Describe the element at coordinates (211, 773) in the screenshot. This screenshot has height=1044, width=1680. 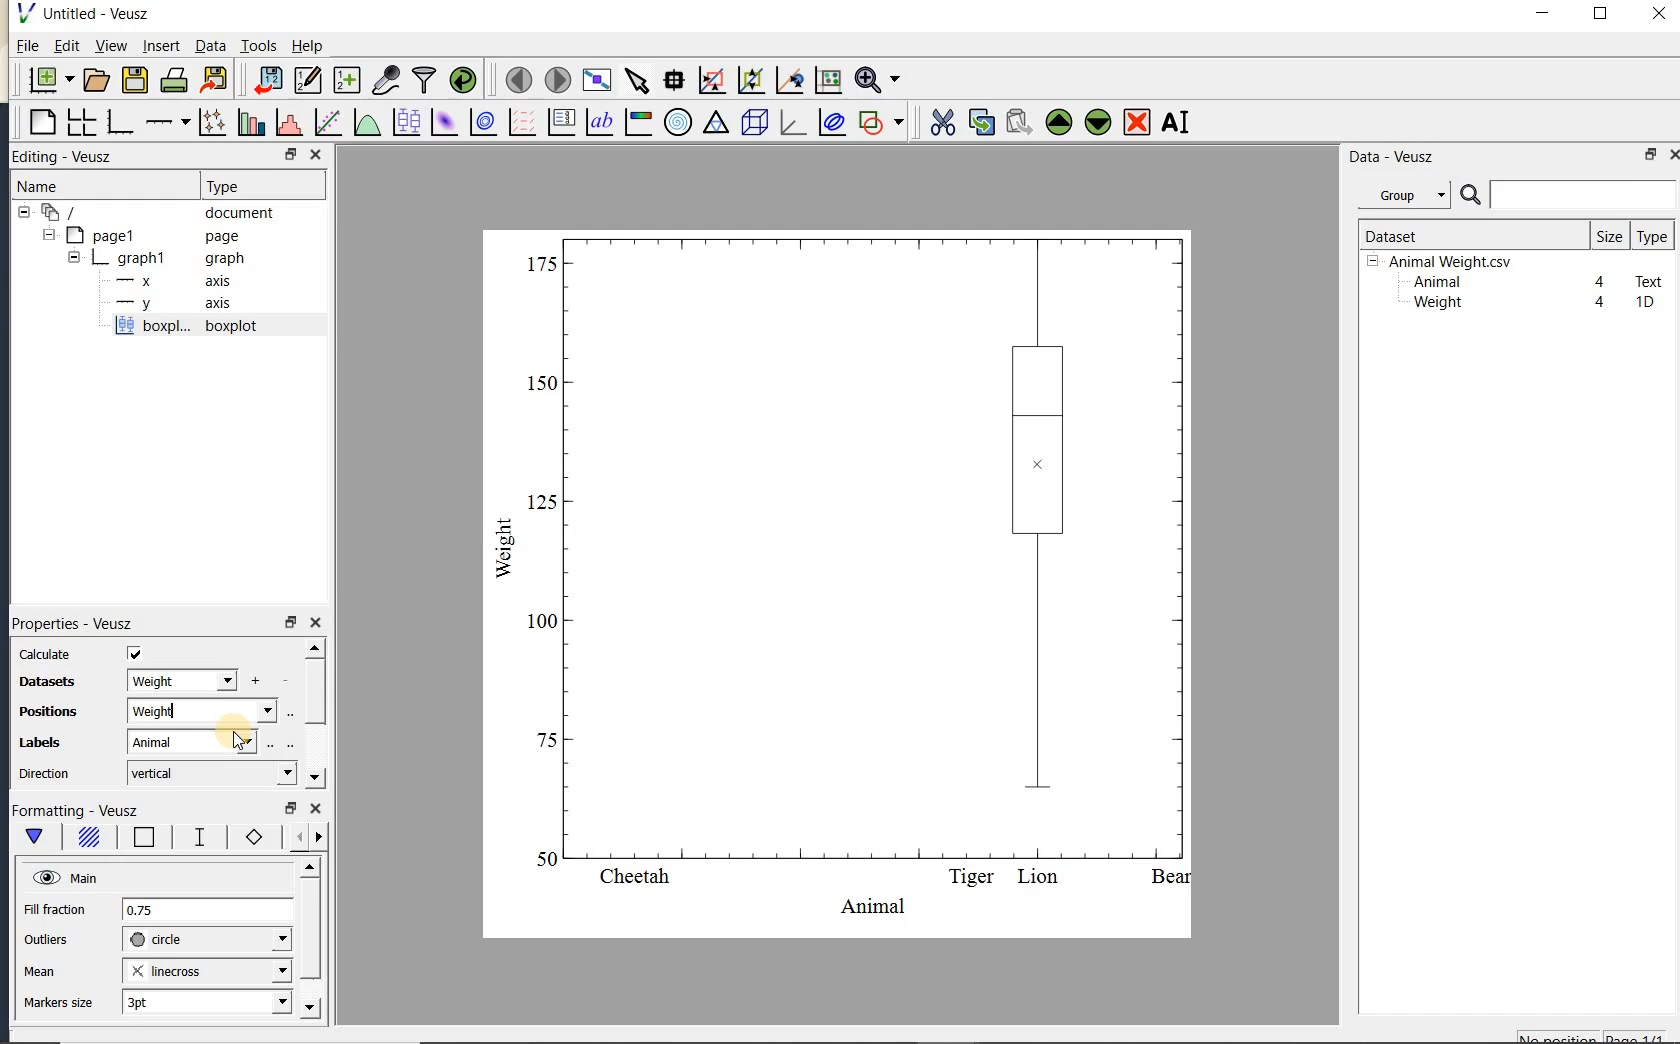
I see `vertical` at that location.